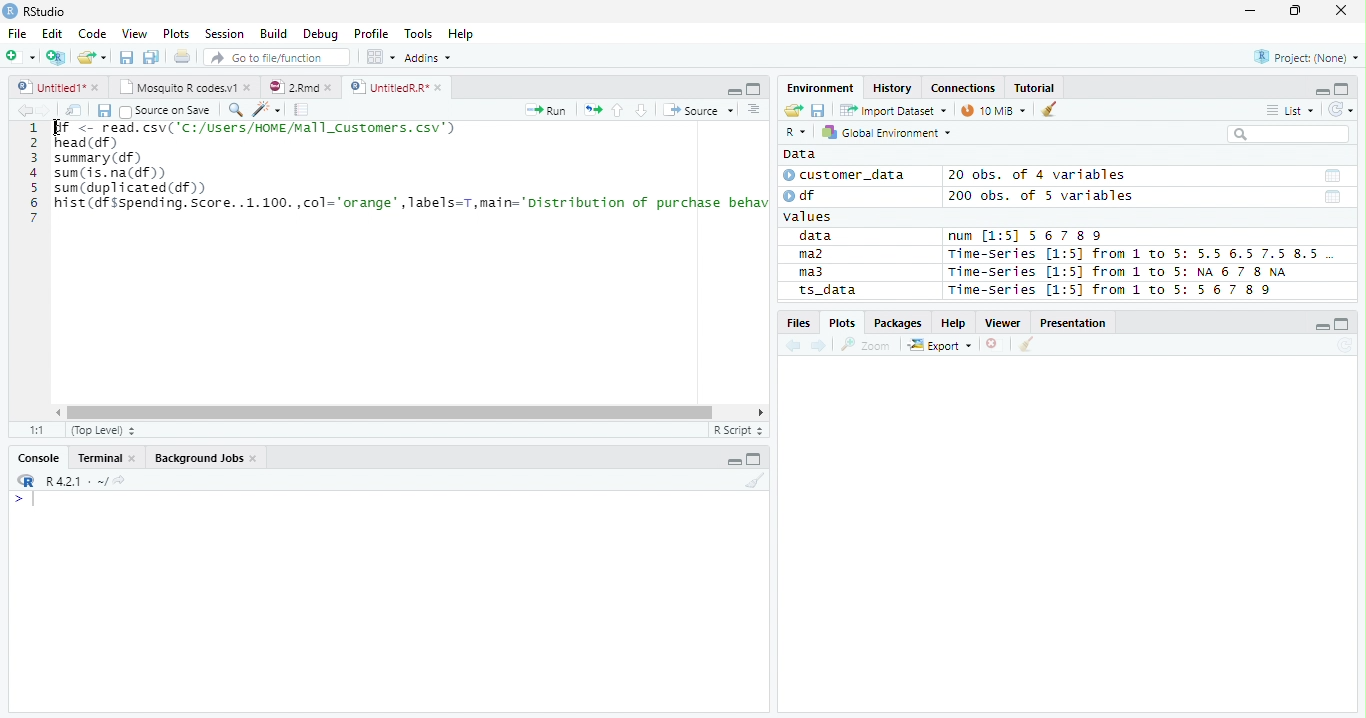 The width and height of the screenshot is (1366, 718). I want to click on ma3, so click(816, 272).